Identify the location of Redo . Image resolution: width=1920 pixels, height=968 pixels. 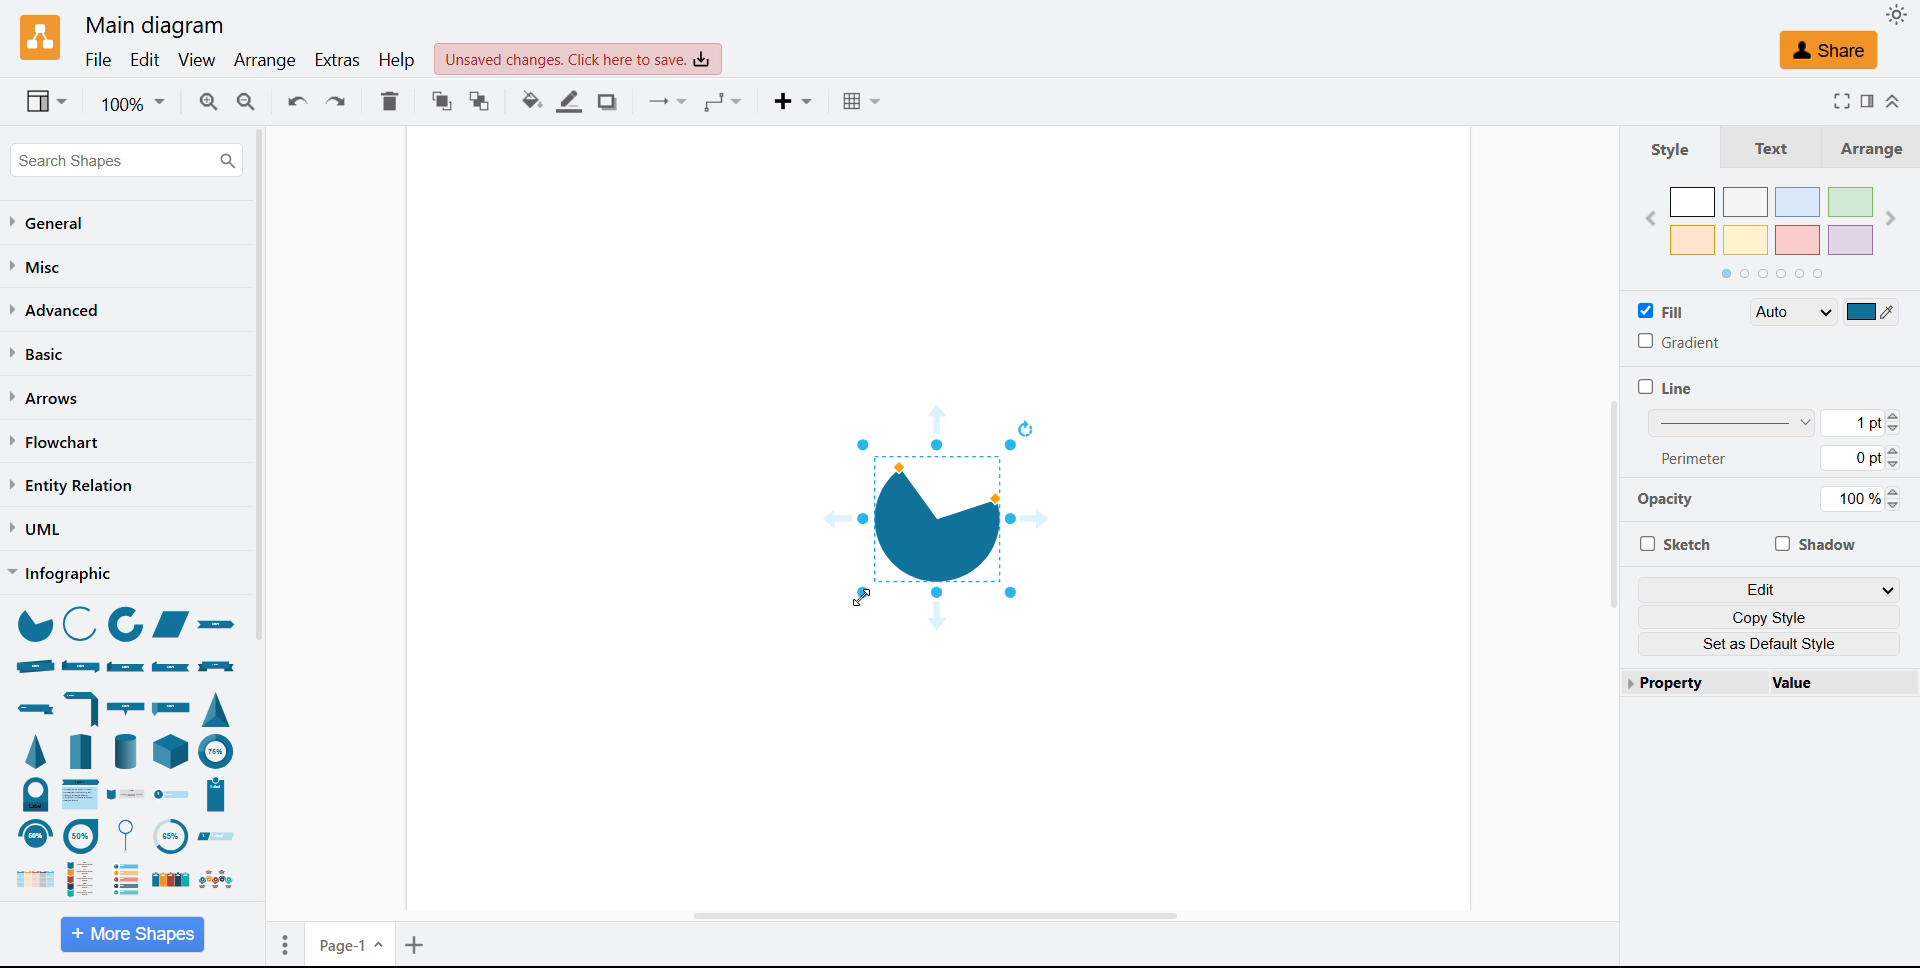
(336, 101).